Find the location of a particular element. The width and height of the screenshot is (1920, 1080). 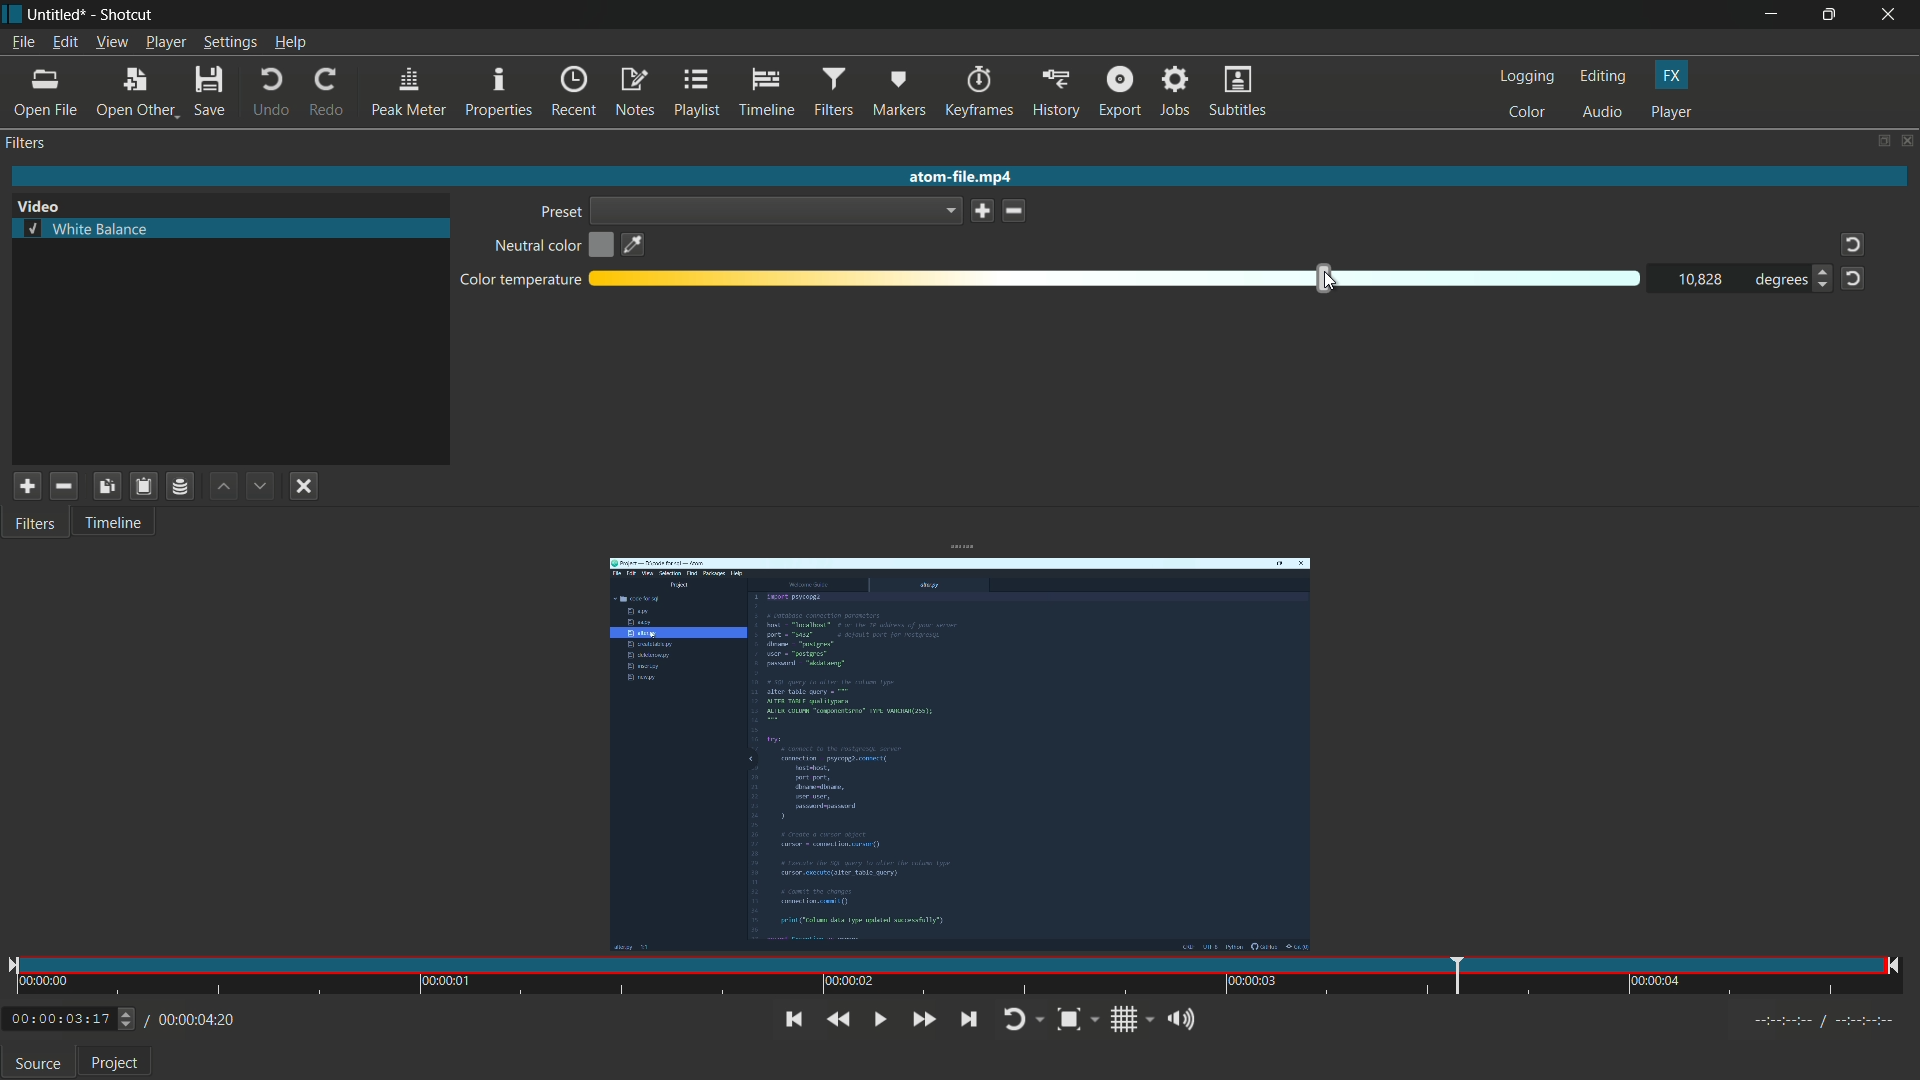

filters is located at coordinates (835, 92).